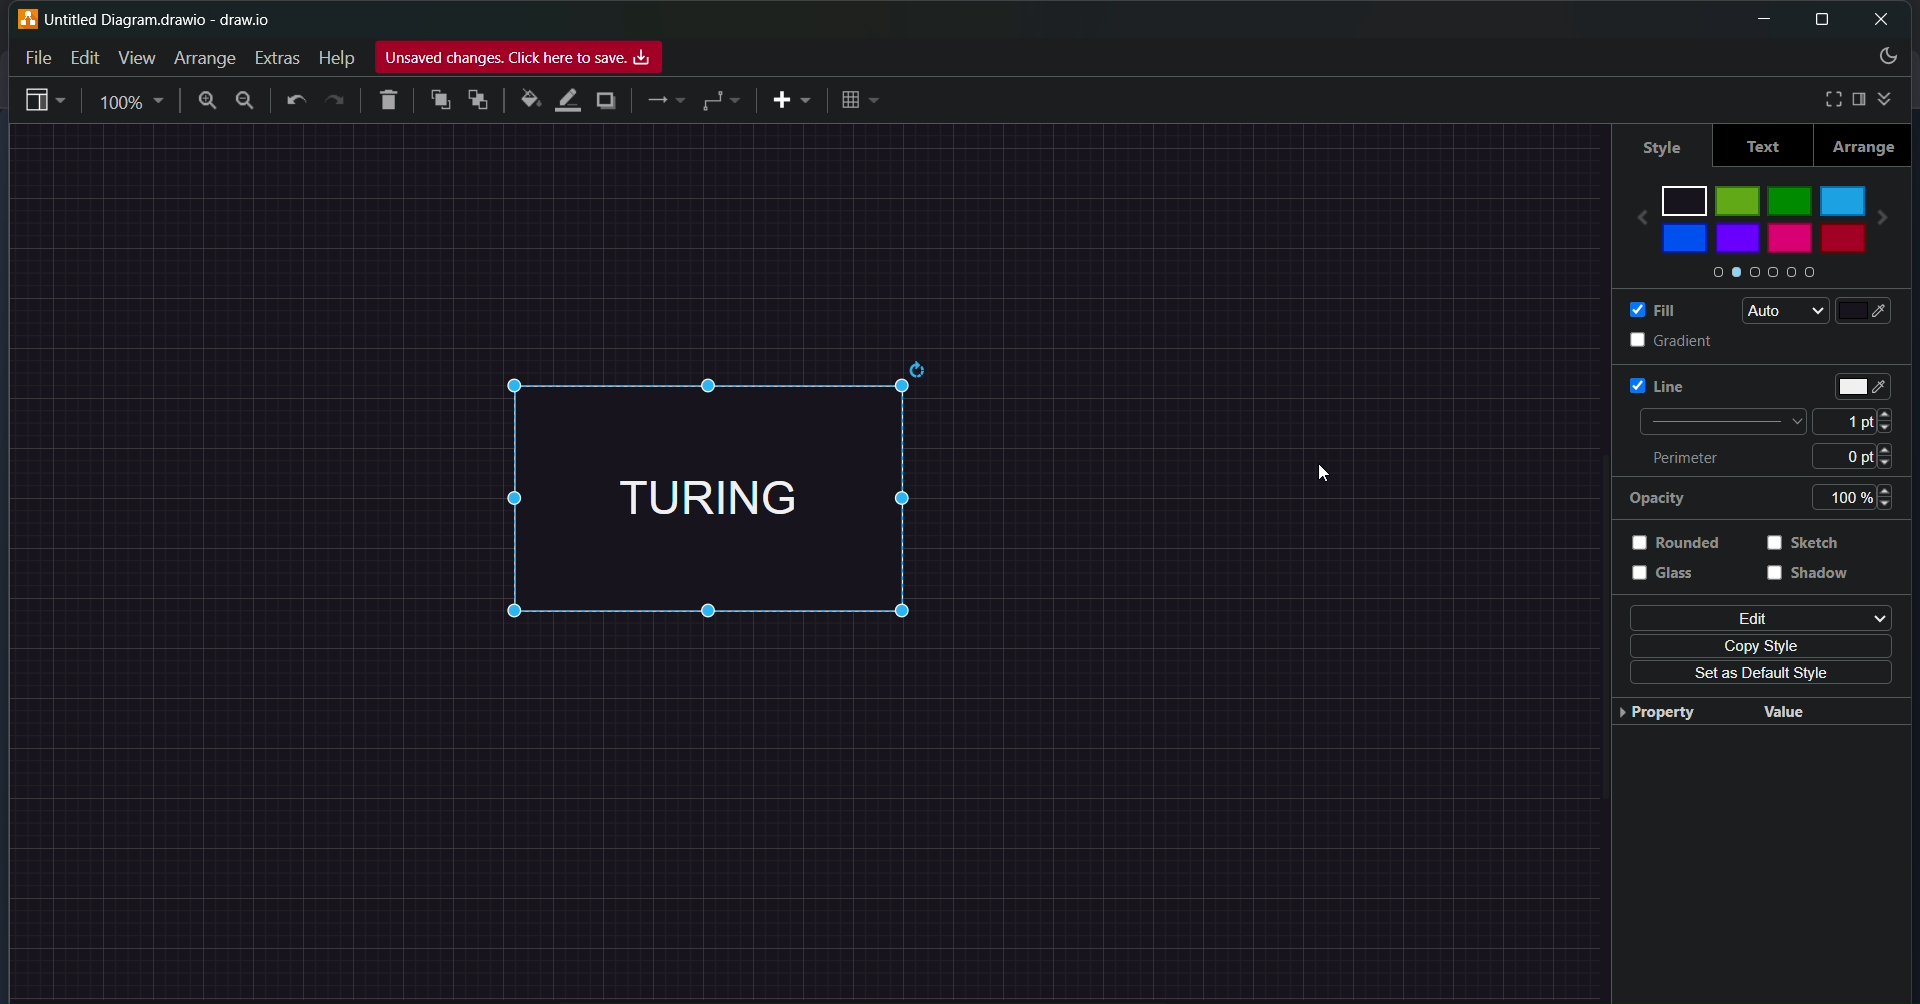 Image resolution: width=1920 pixels, height=1004 pixels. What do you see at coordinates (45, 103) in the screenshot?
I see `sidebar` at bounding box center [45, 103].